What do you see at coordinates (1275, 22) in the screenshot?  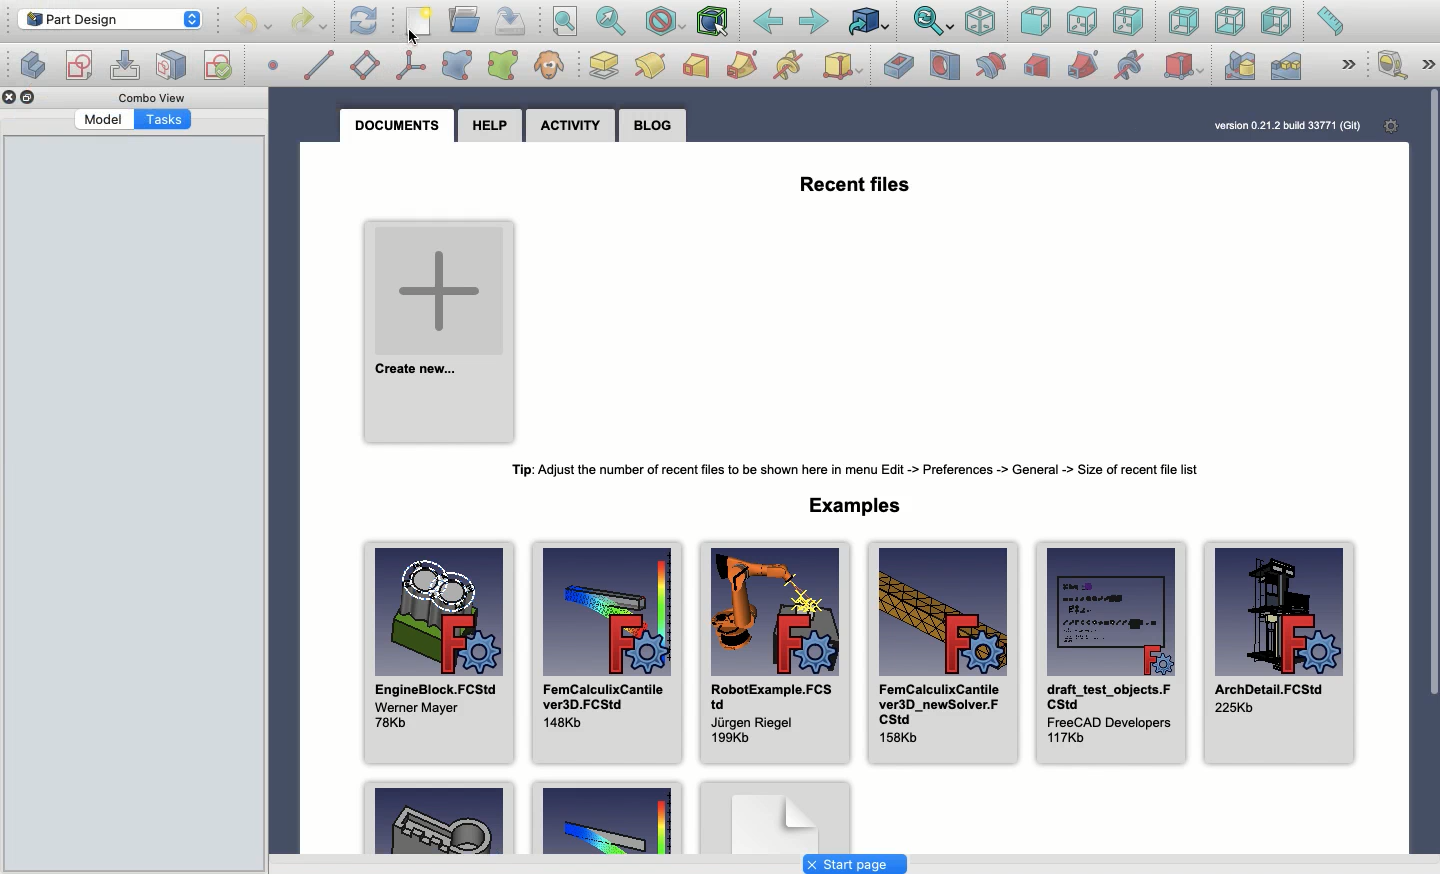 I see `Left` at bounding box center [1275, 22].